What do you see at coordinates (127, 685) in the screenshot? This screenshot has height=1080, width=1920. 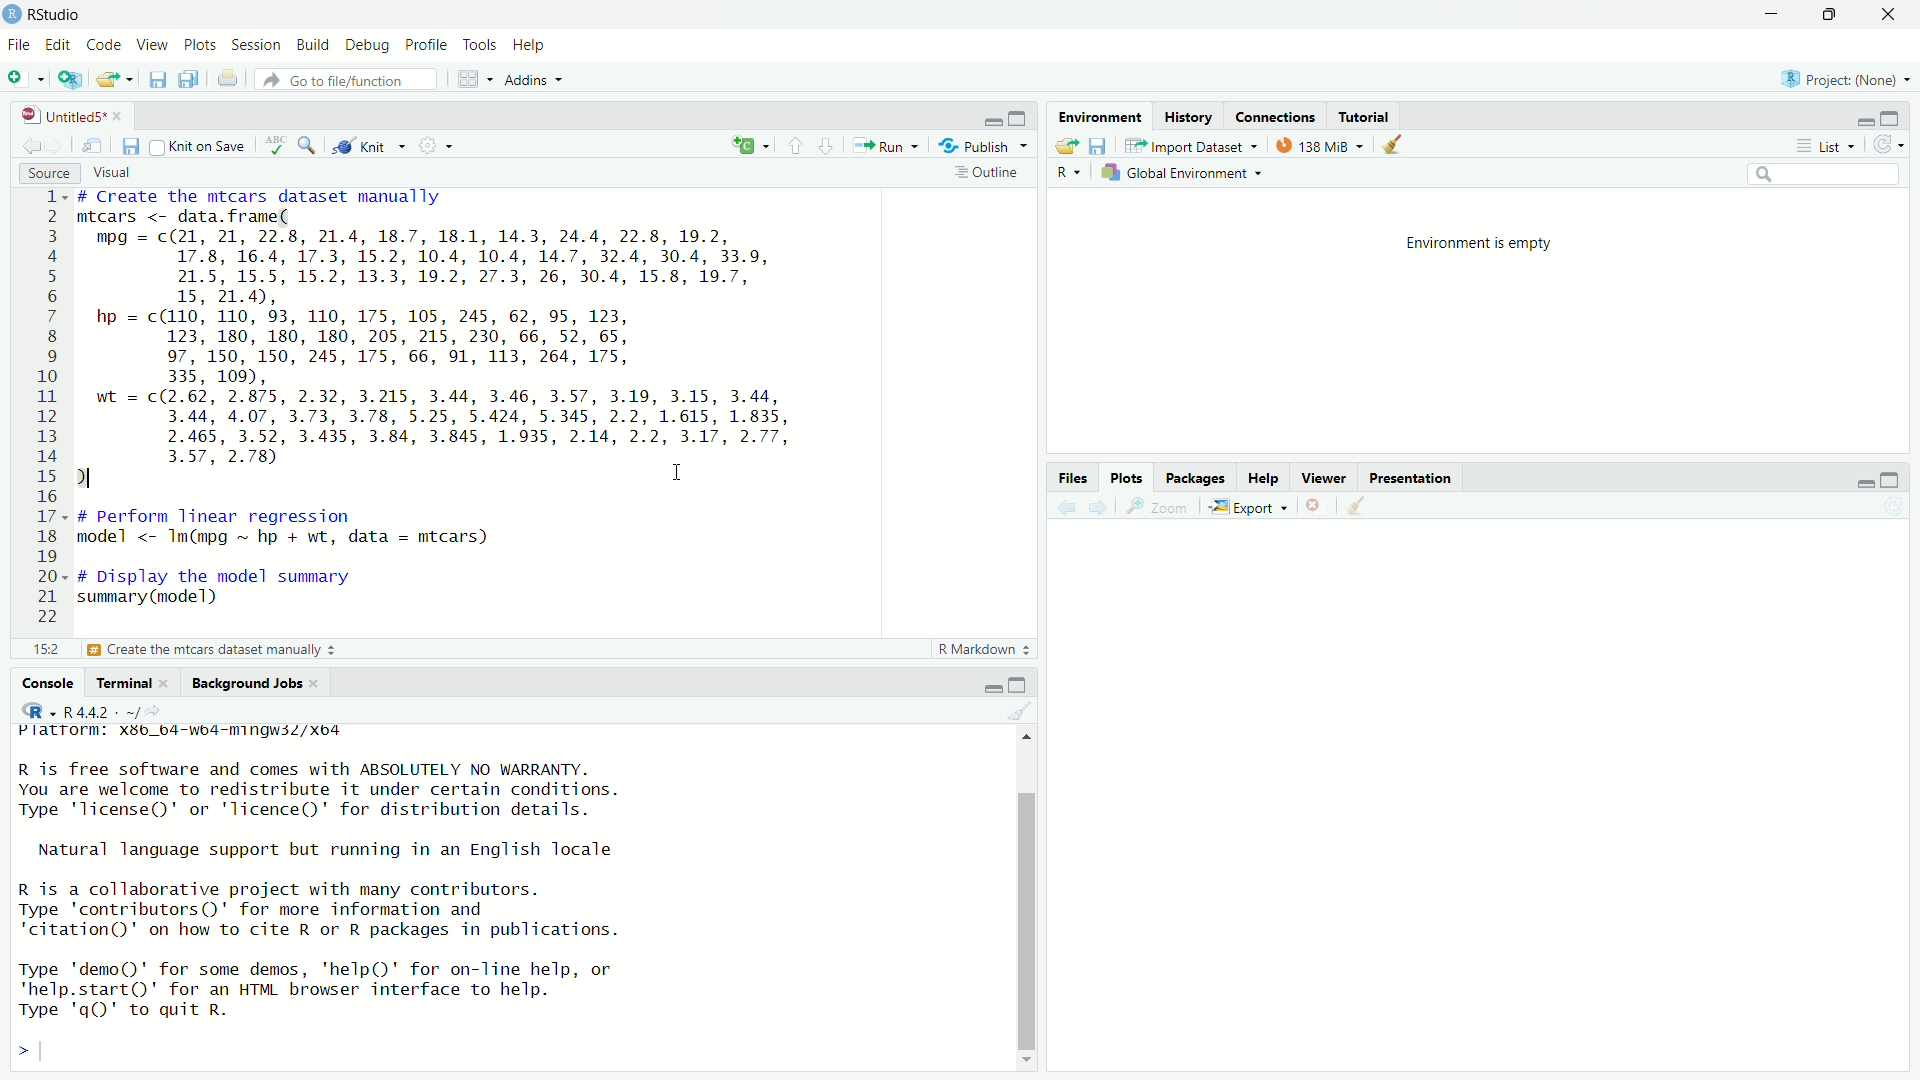 I see `Terminal` at bounding box center [127, 685].